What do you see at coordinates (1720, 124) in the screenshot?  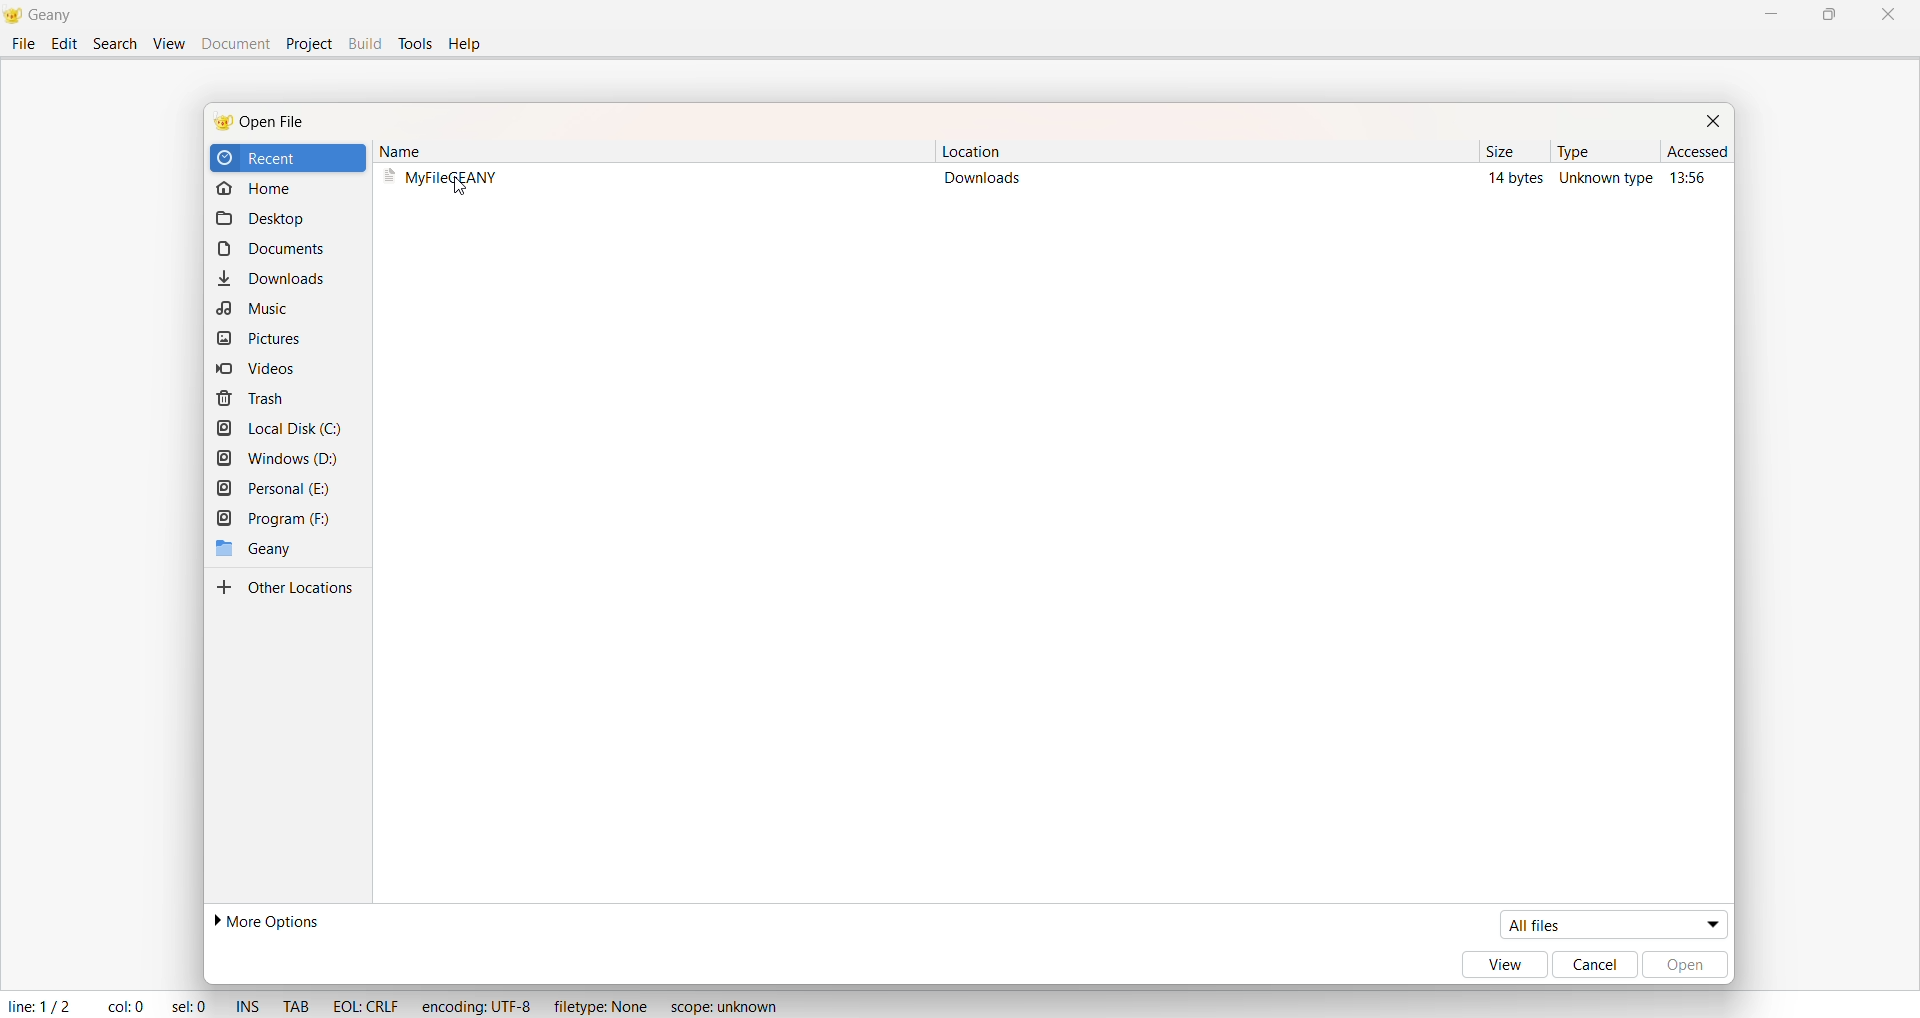 I see `close dialog` at bounding box center [1720, 124].